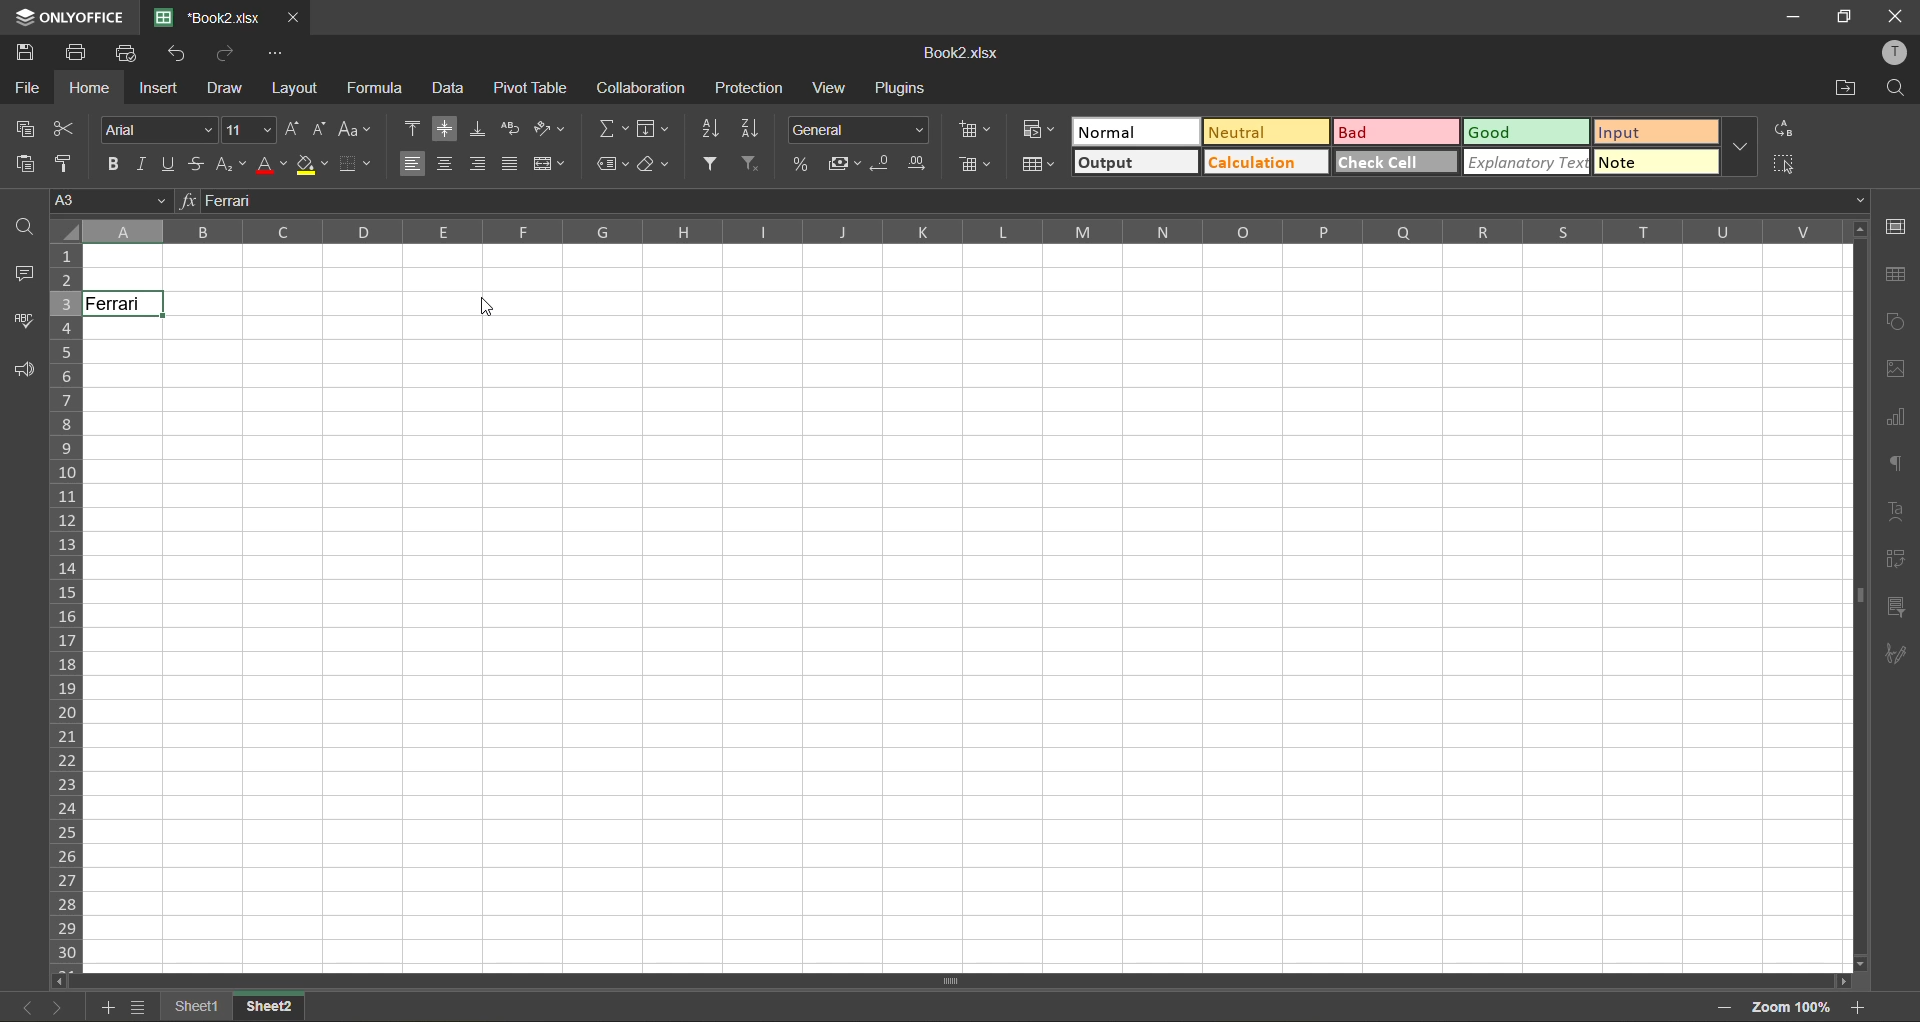 This screenshot has height=1022, width=1920. What do you see at coordinates (483, 310) in the screenshot?
I see `cursor` at bounding box center [483, 310].